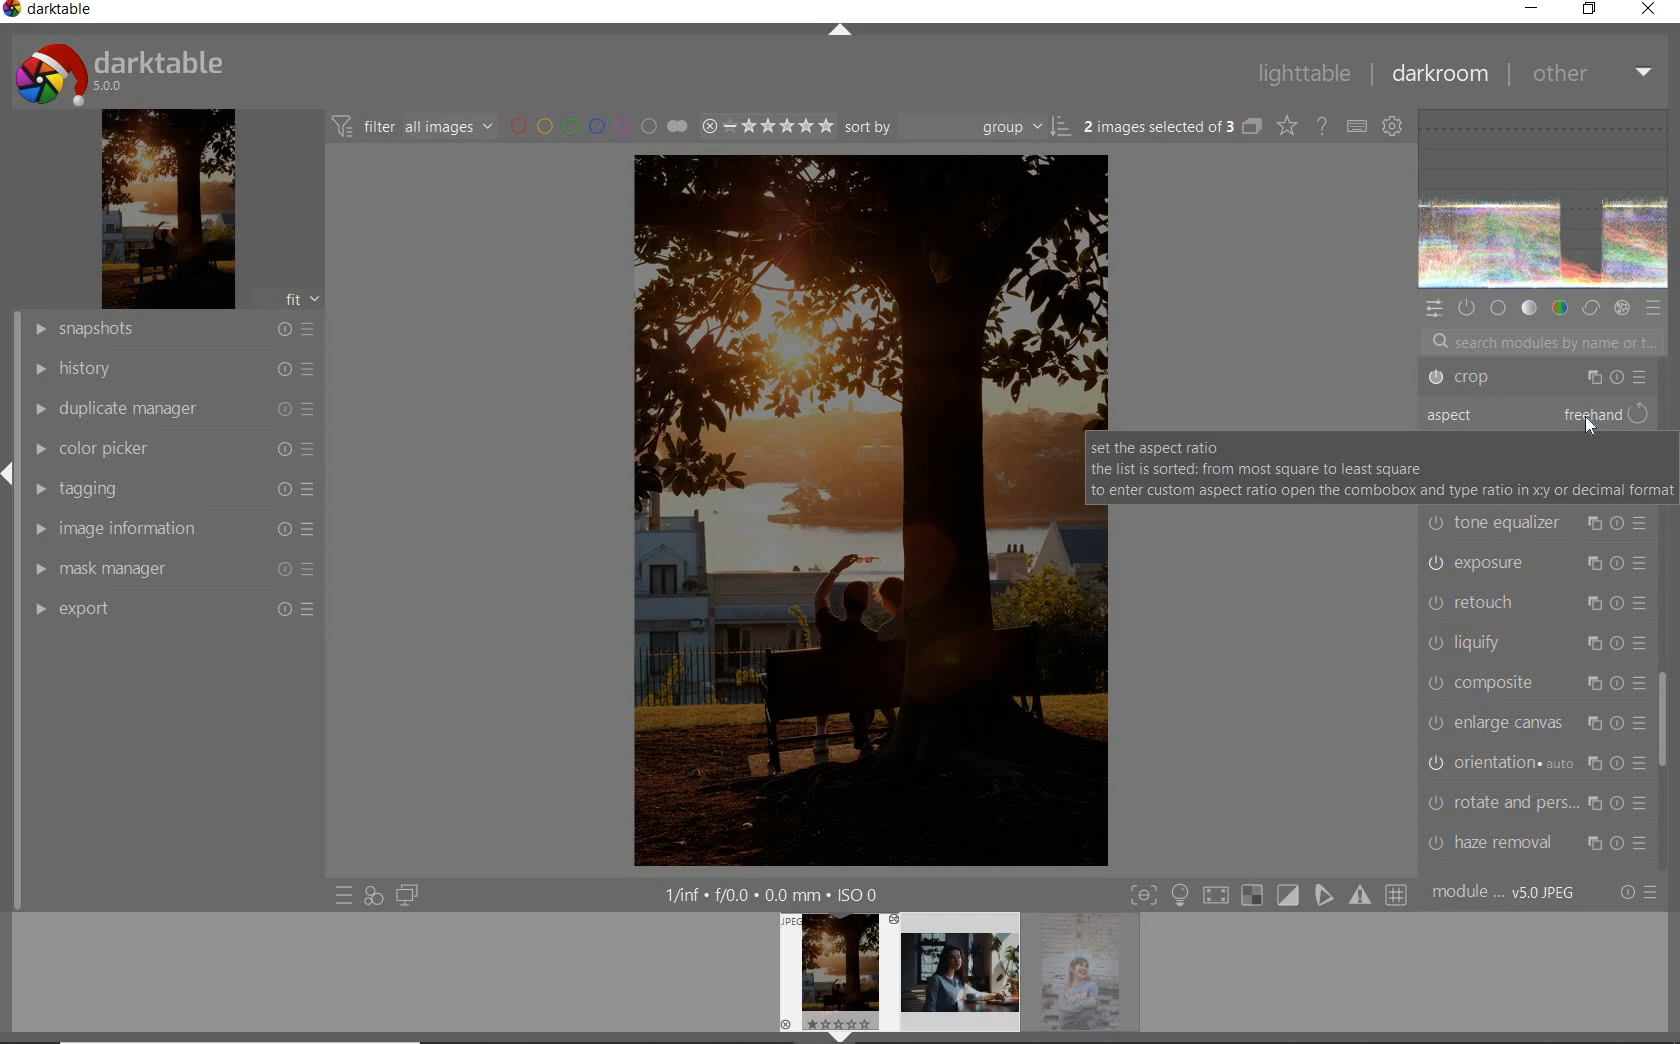 The width and height of the screenshot is (1680, 1044). What do you see at coordinates (172, 487) in the screenshot?
I see `tagging` at bounding box center [172, 487].